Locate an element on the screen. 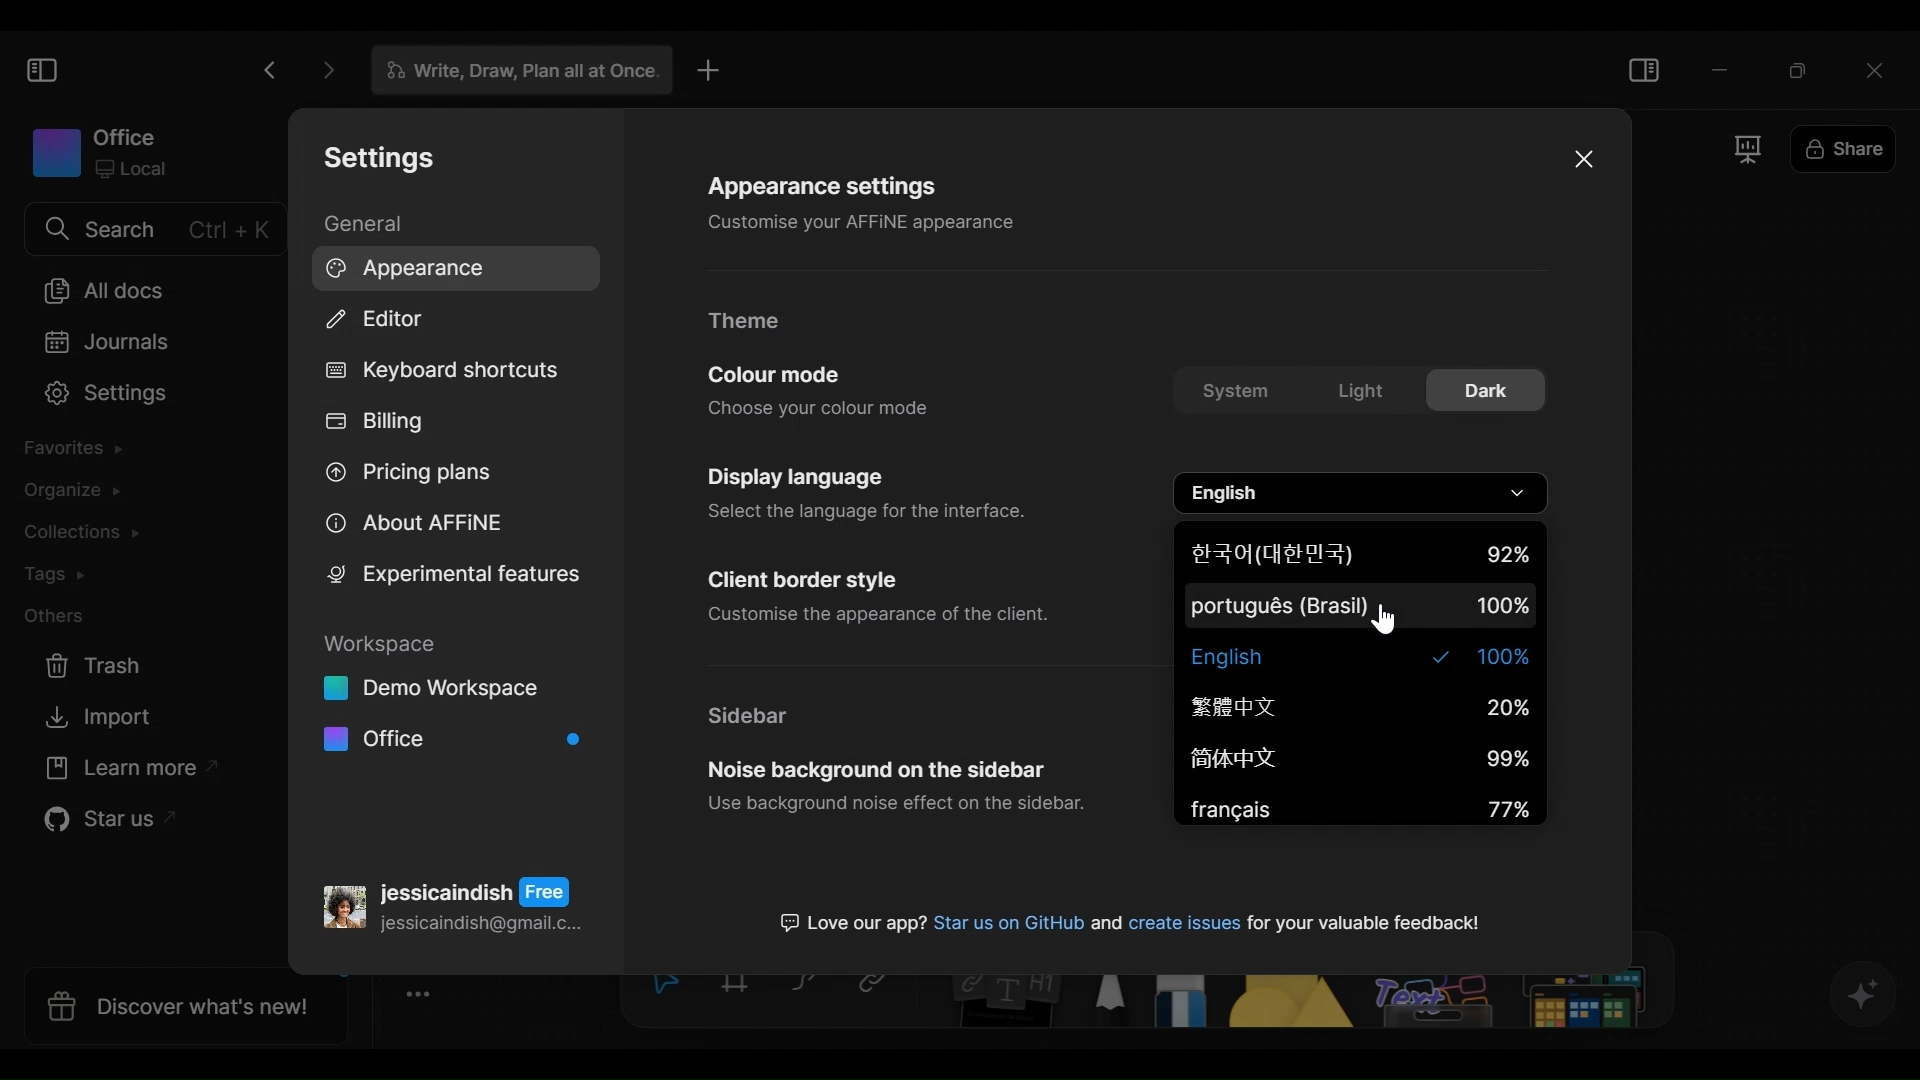 The image size is (1920, 1080). Favorites is located at coordinates (80, 452).